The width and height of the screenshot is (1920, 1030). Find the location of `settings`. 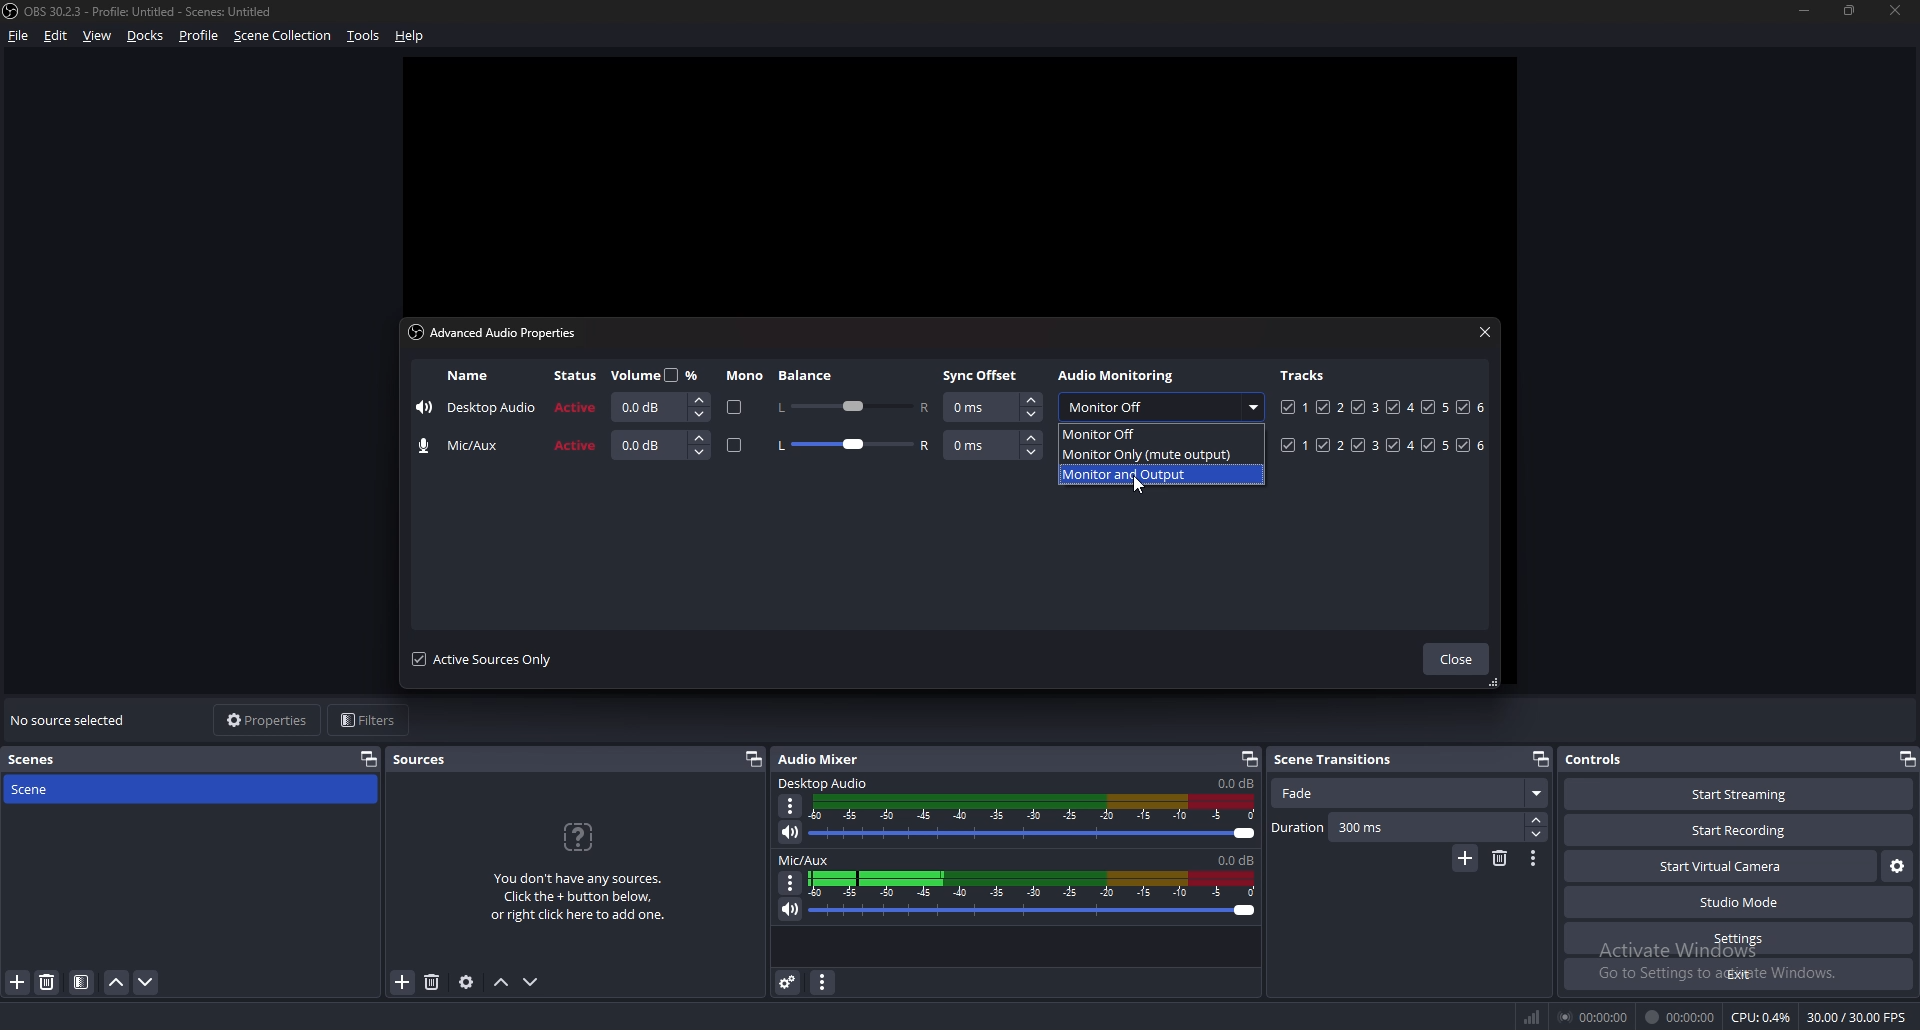

settings is located at coordinates (1738, 939).